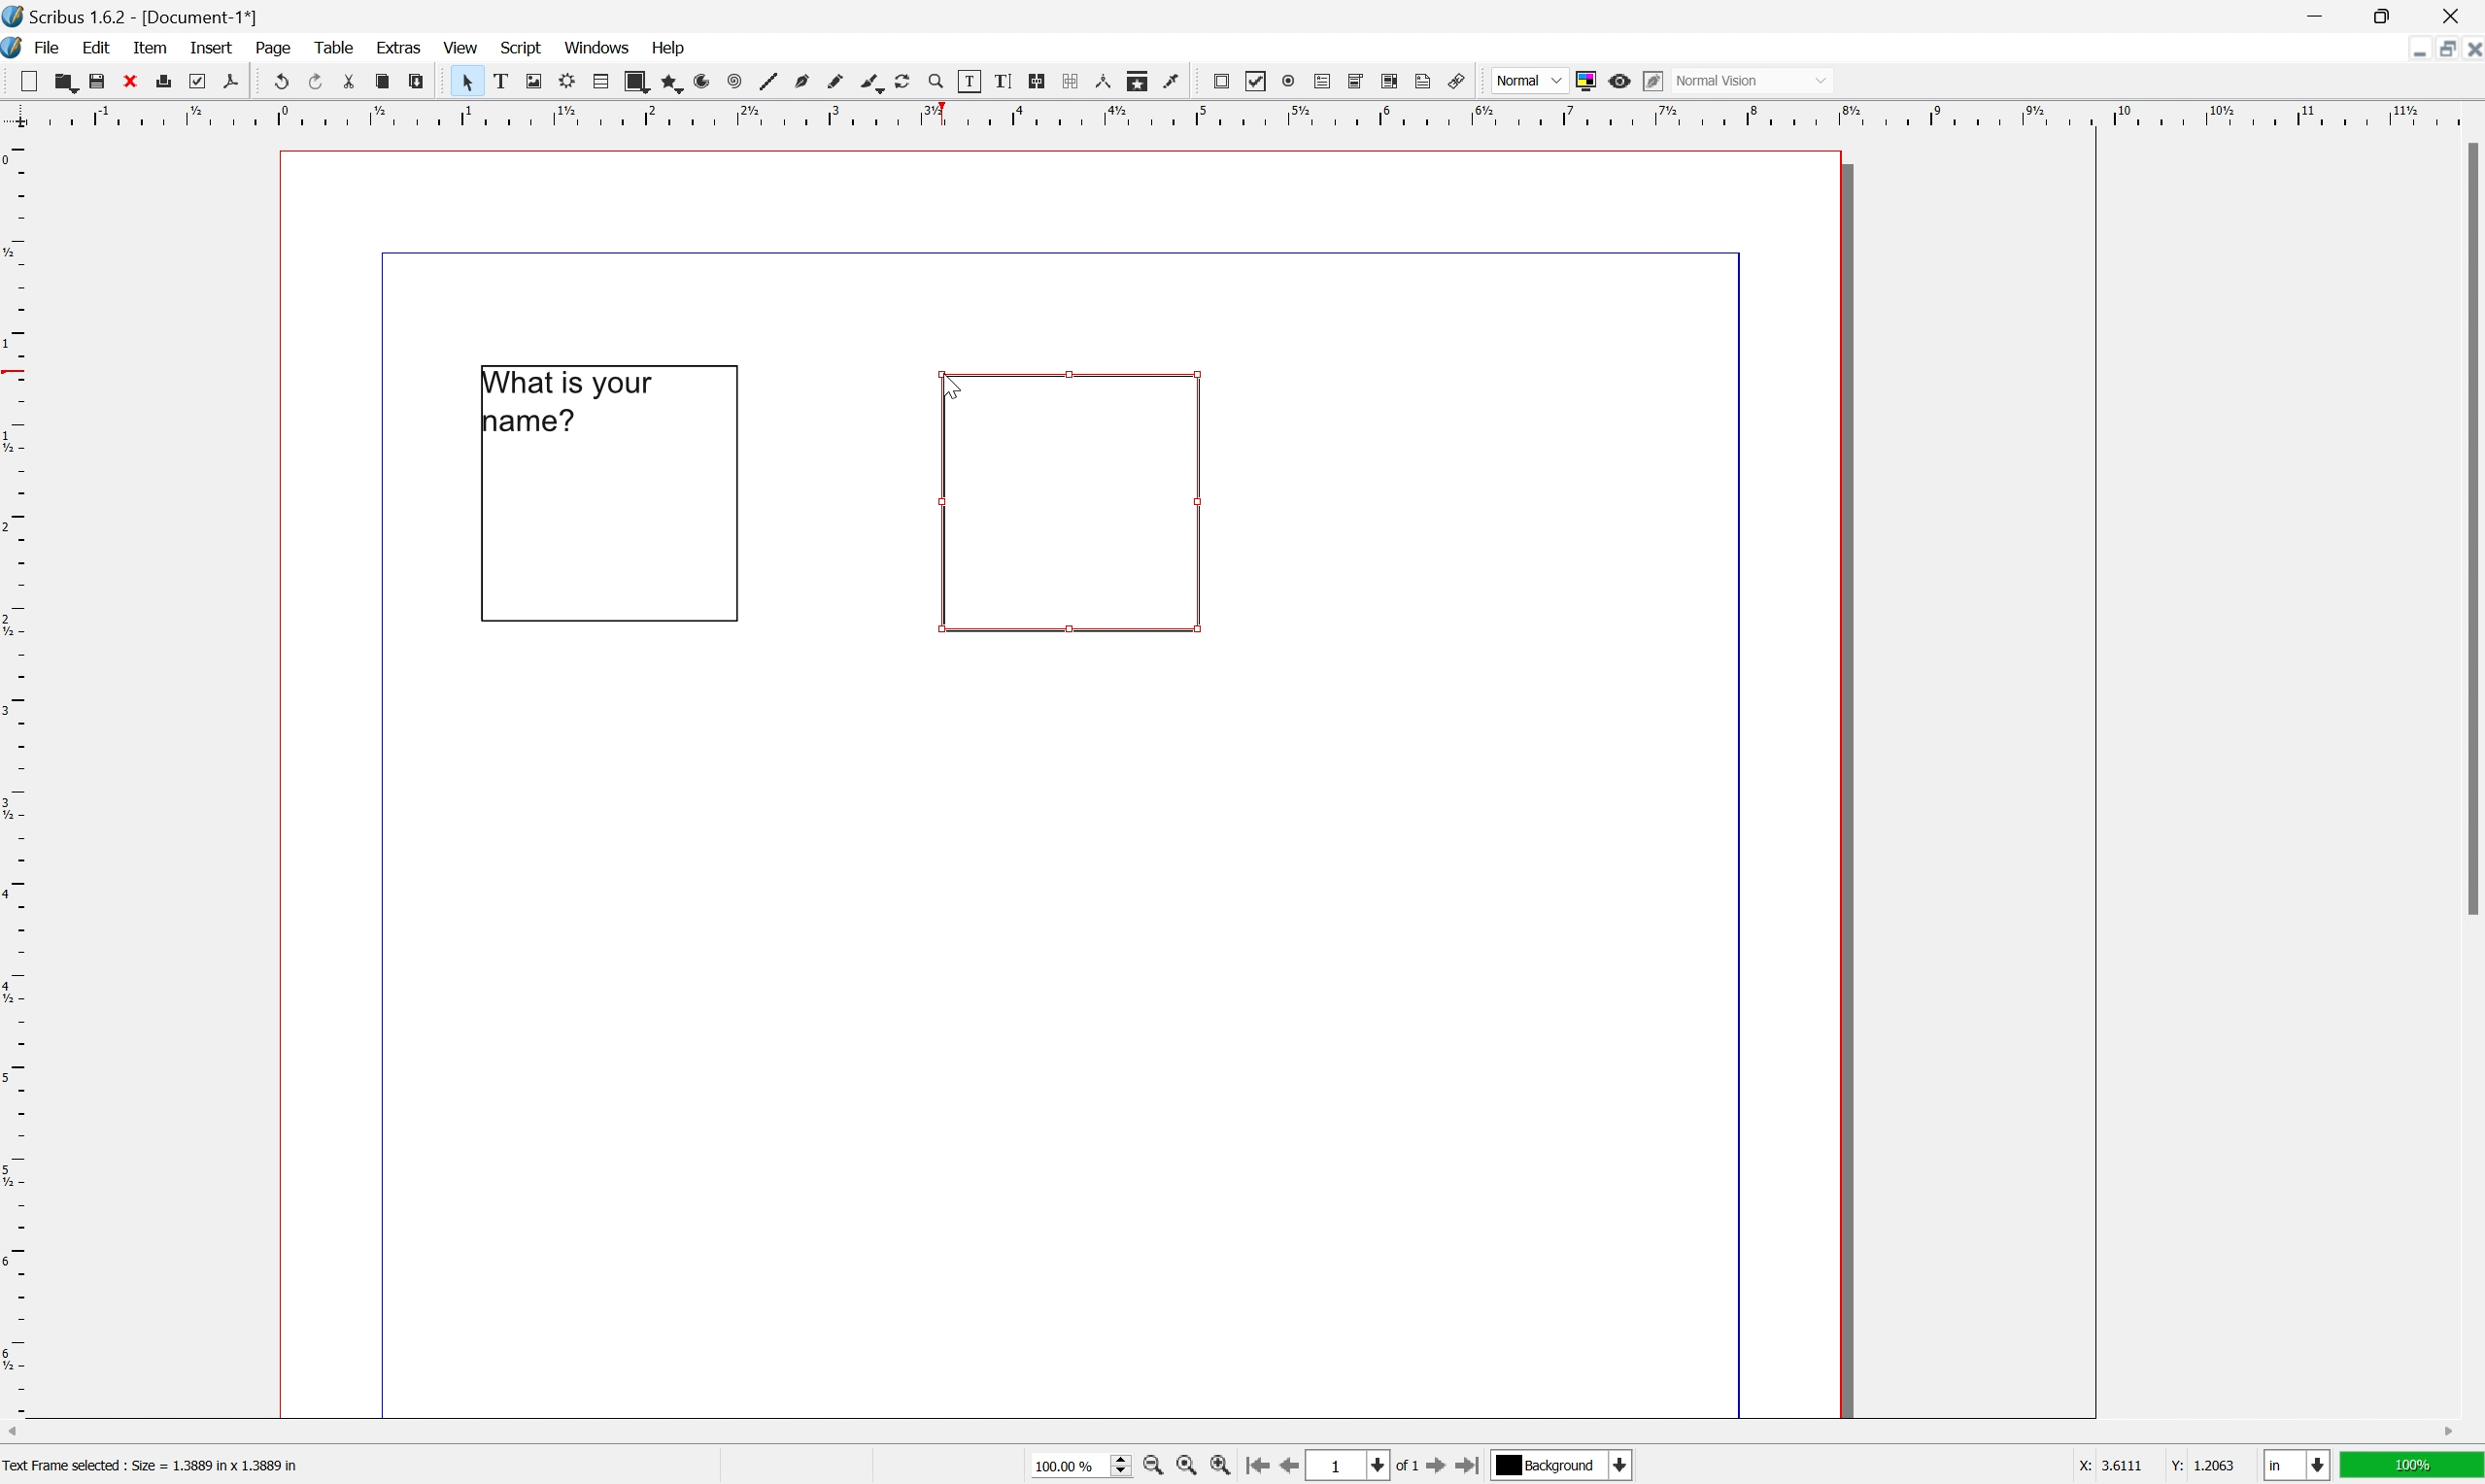 The width and height of the screenshot is (2485, 1484). What do you see at coordinates (2437, 50) in the screenshot?
I see `restore down` at bounding box center [2437, 50].